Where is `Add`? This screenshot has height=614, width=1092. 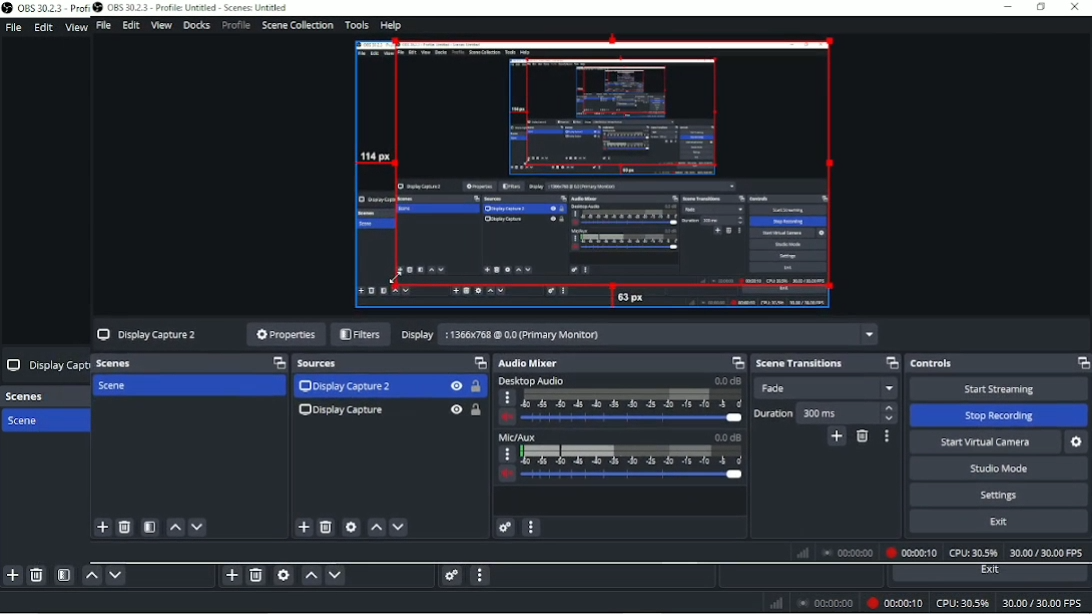 Add is located at coordinates (302, 528).